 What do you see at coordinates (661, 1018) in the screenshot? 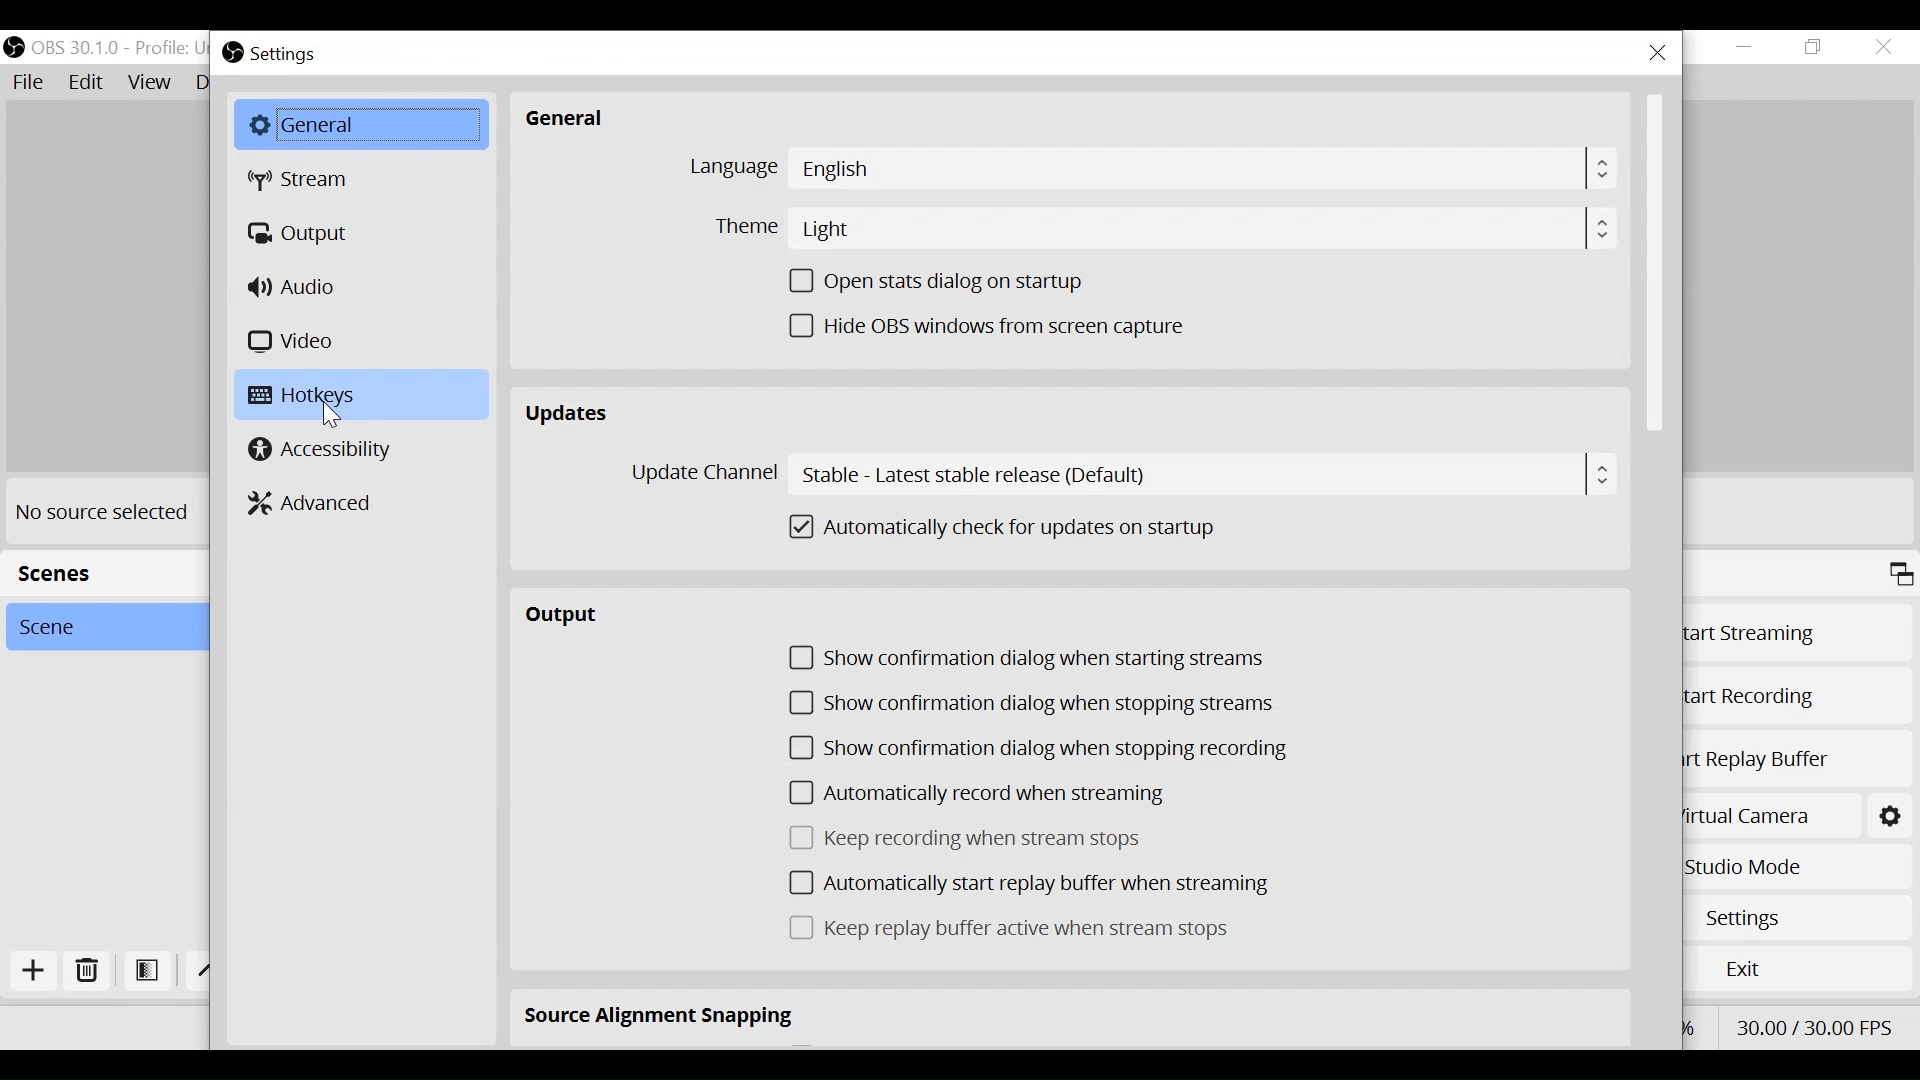
I see `Source Alignment Snapping` at bounding box center [661, 1018].